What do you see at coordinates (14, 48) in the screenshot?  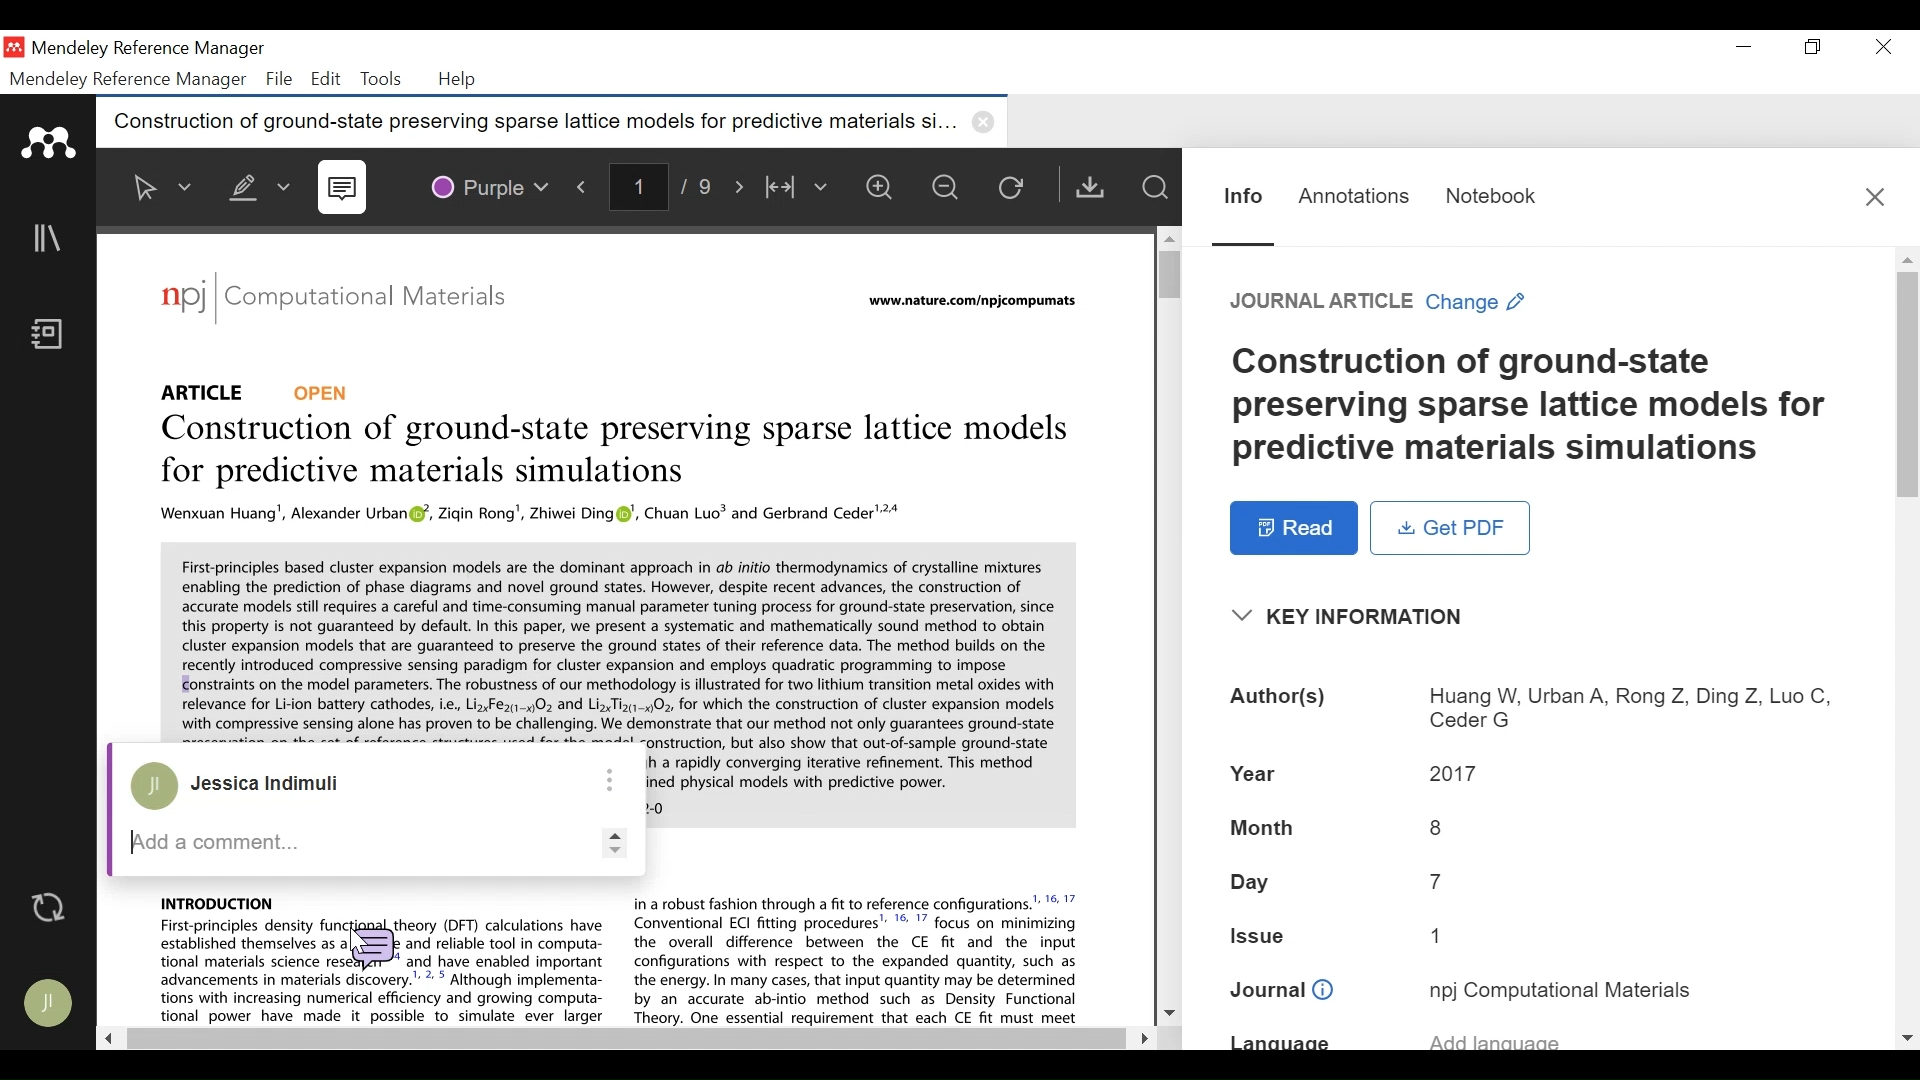 I see `Mendeley Desktop Icon` at bounding box center [14, 48].